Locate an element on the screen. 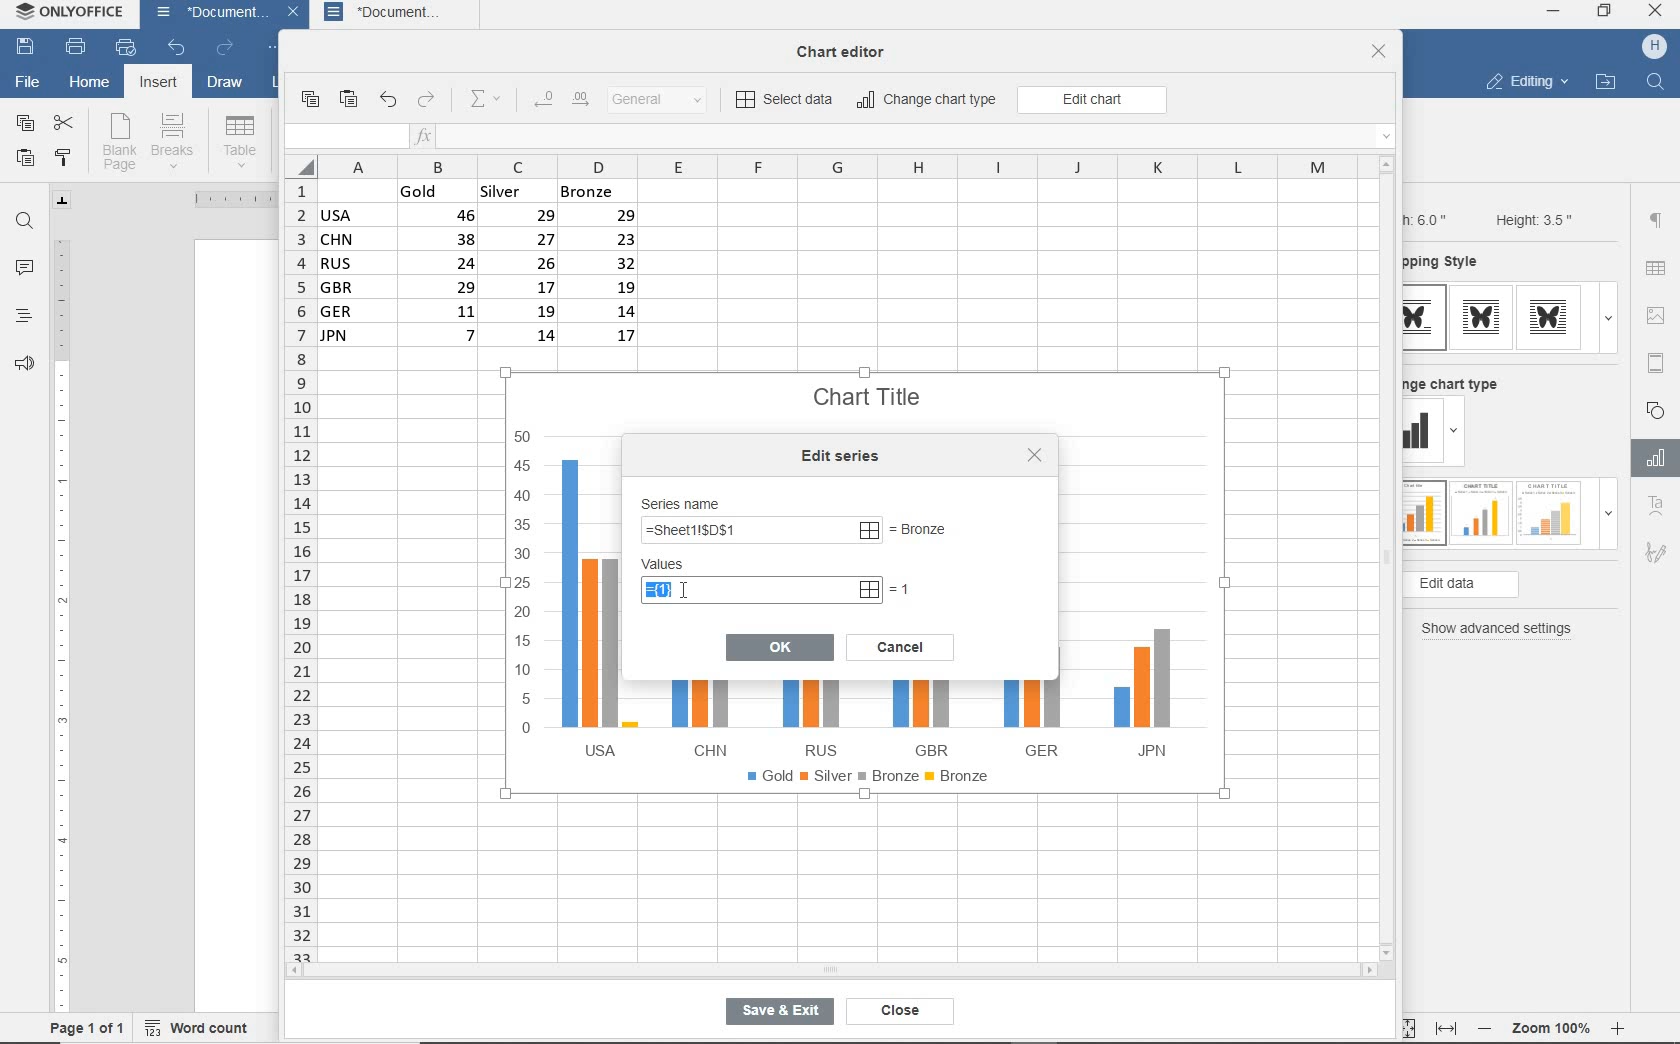 Image resolution: width=1680 pixels, height=1044 pixels. edit data is located at coordinates (1494, 585).